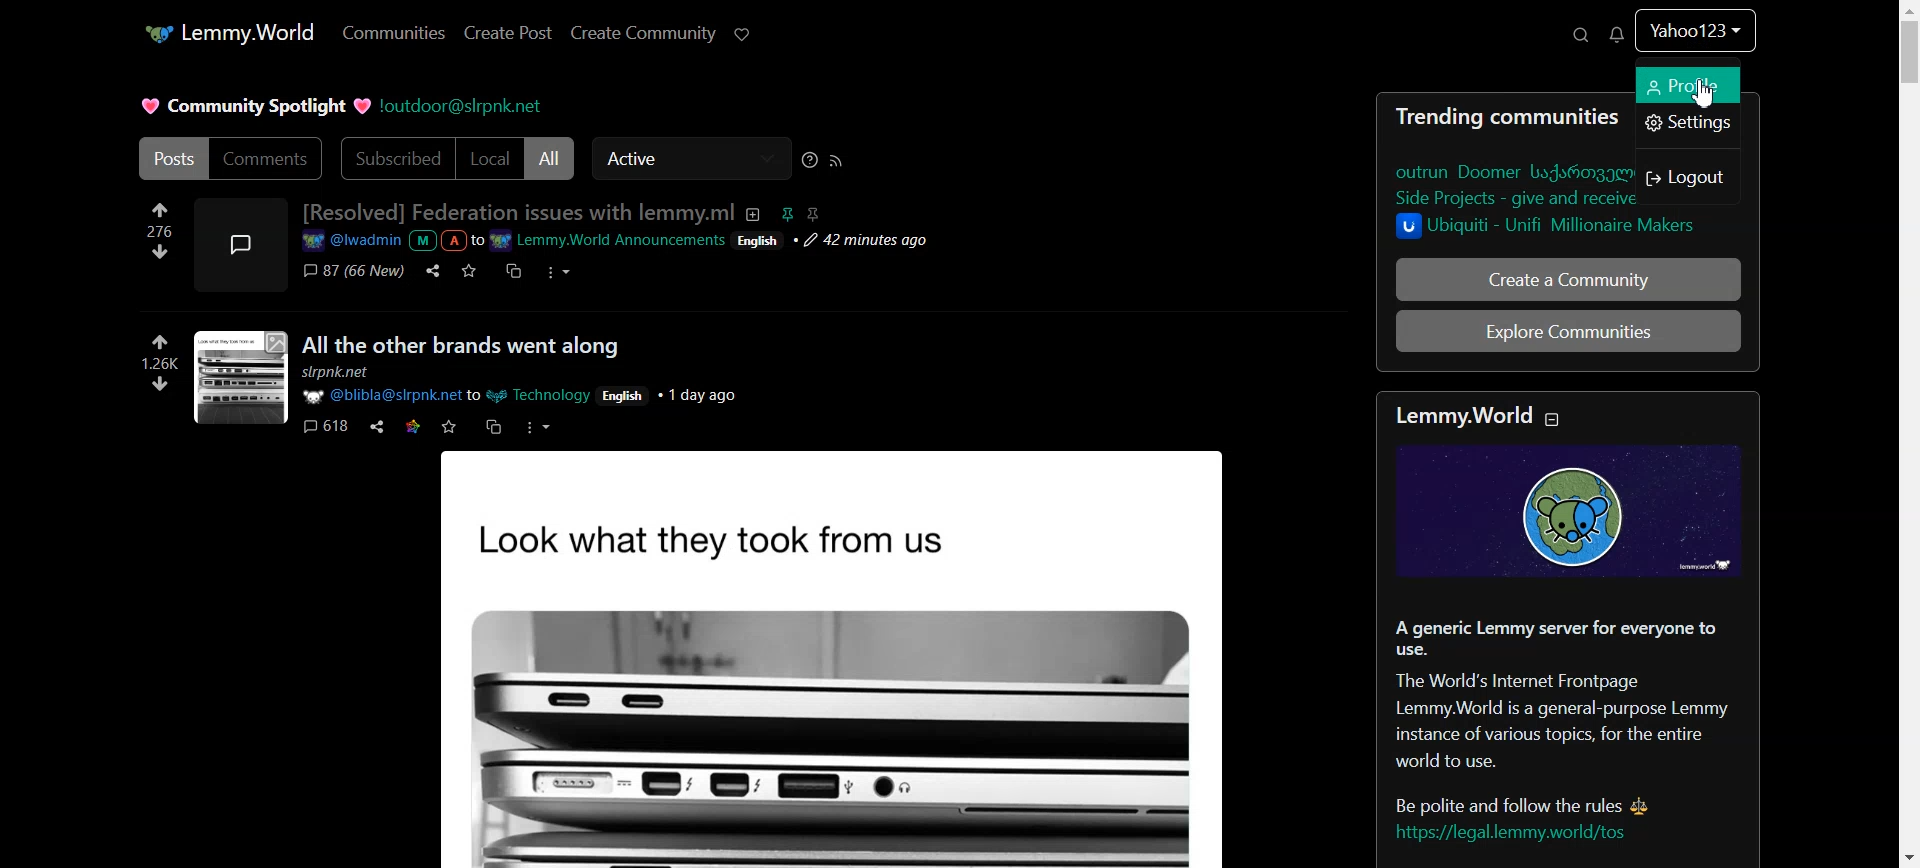  I want to click on Hyperlink, so click(463, 107).